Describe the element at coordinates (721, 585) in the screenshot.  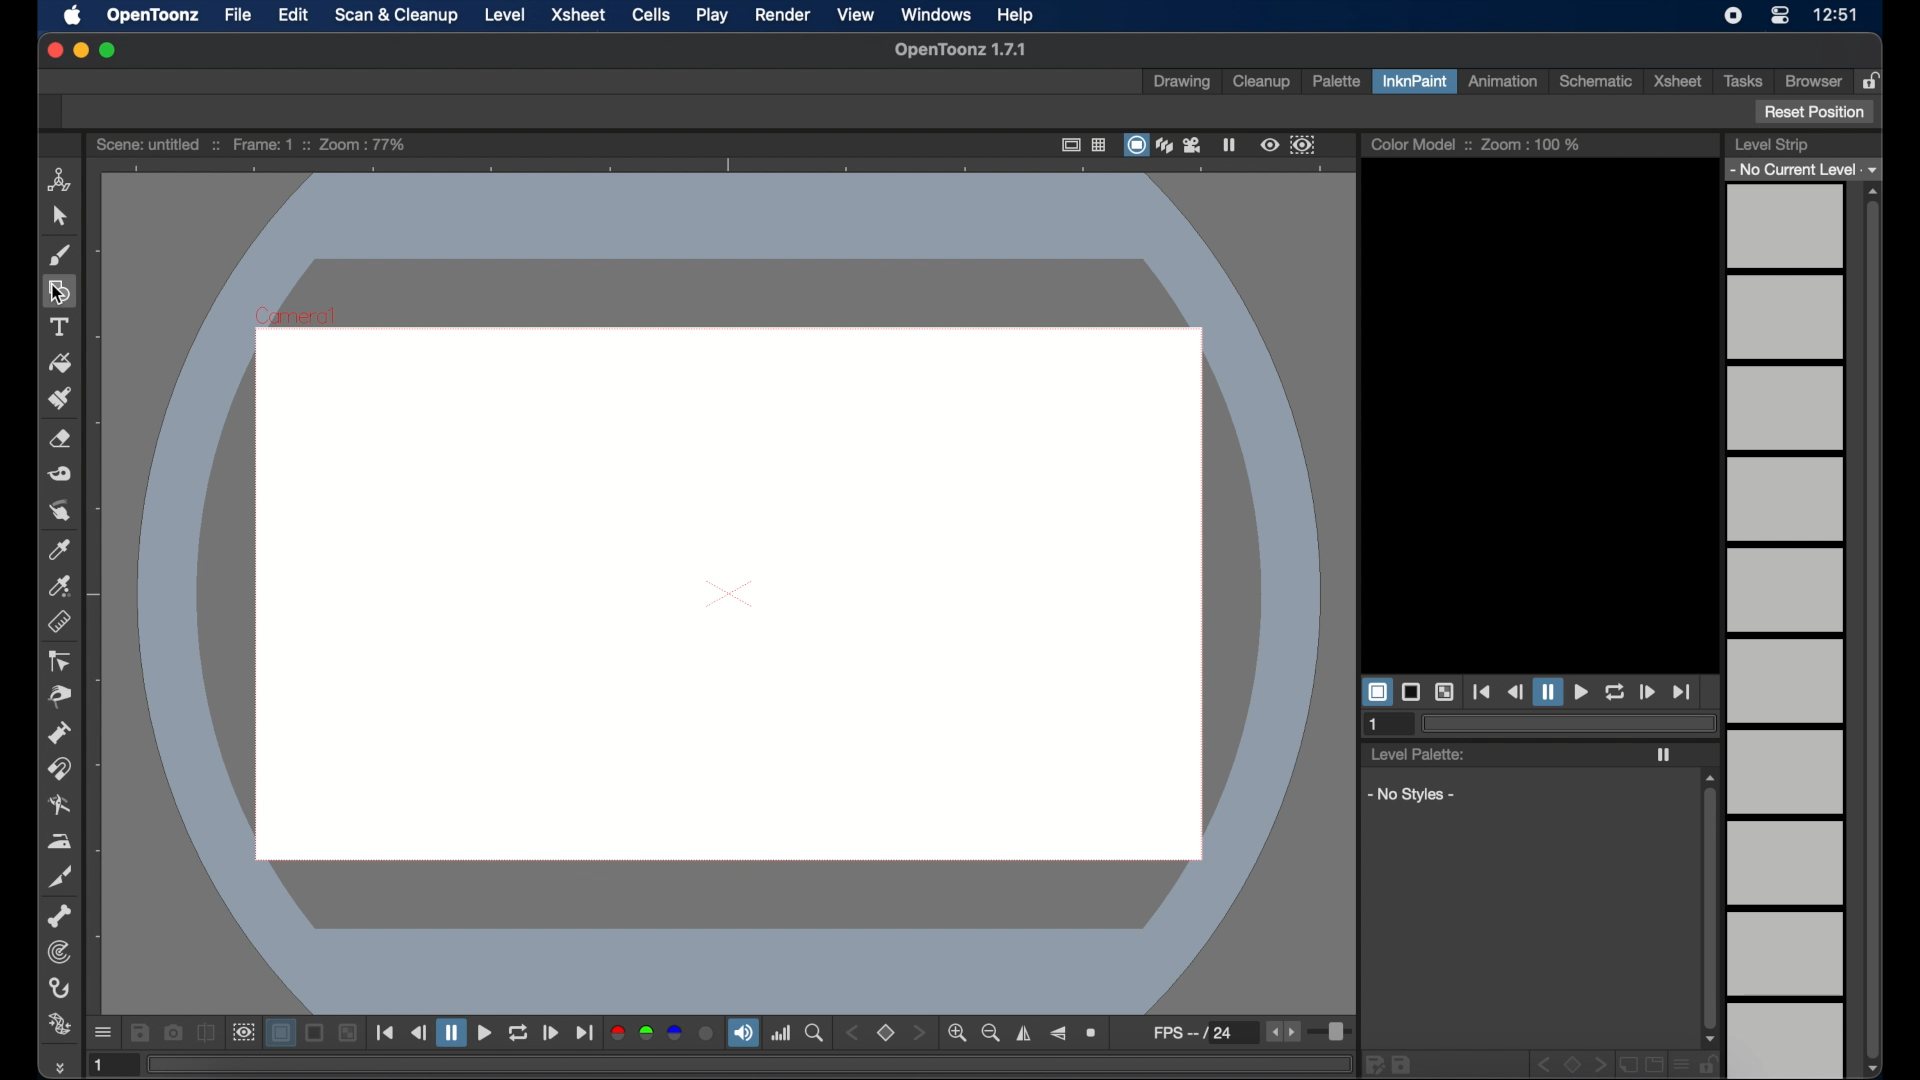
I see `preview` at that location.